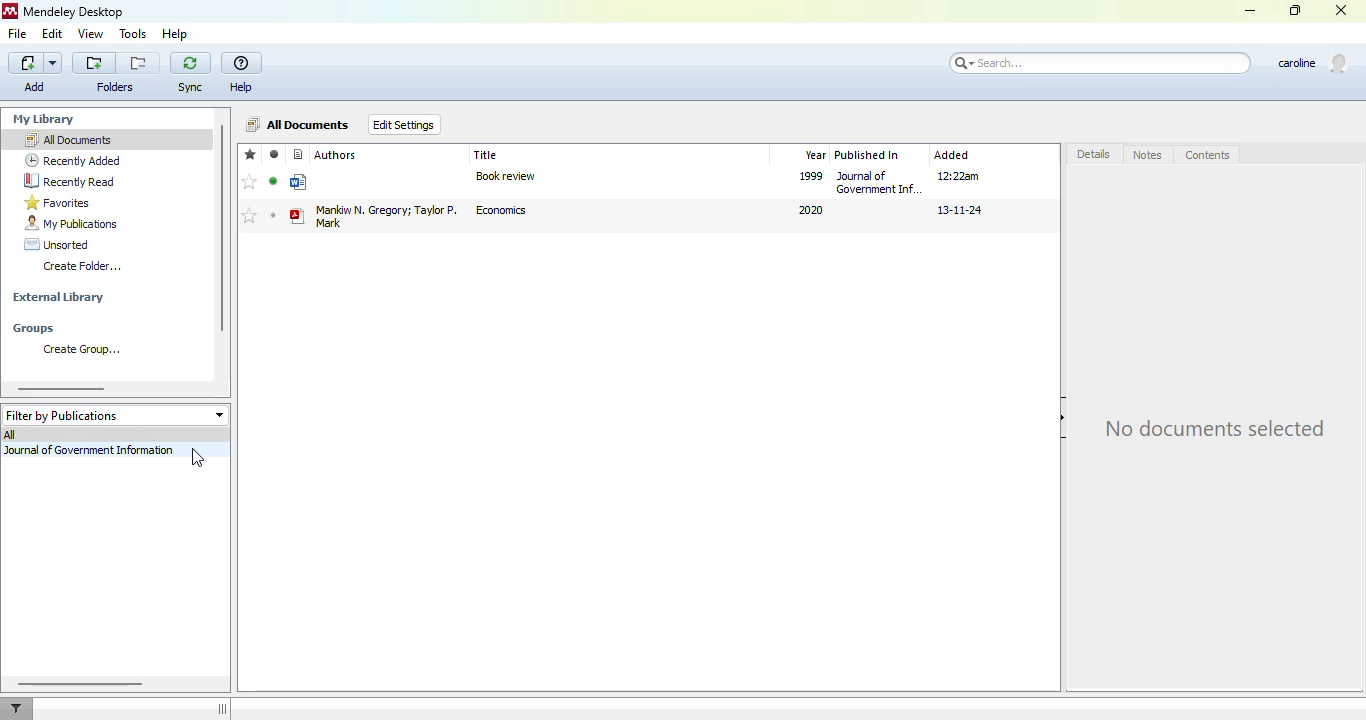 The image size is (1366, 720). What do you see at coordinates (501, 210) in the screenshot?
I see `economics` at bounding box center [501, 210].